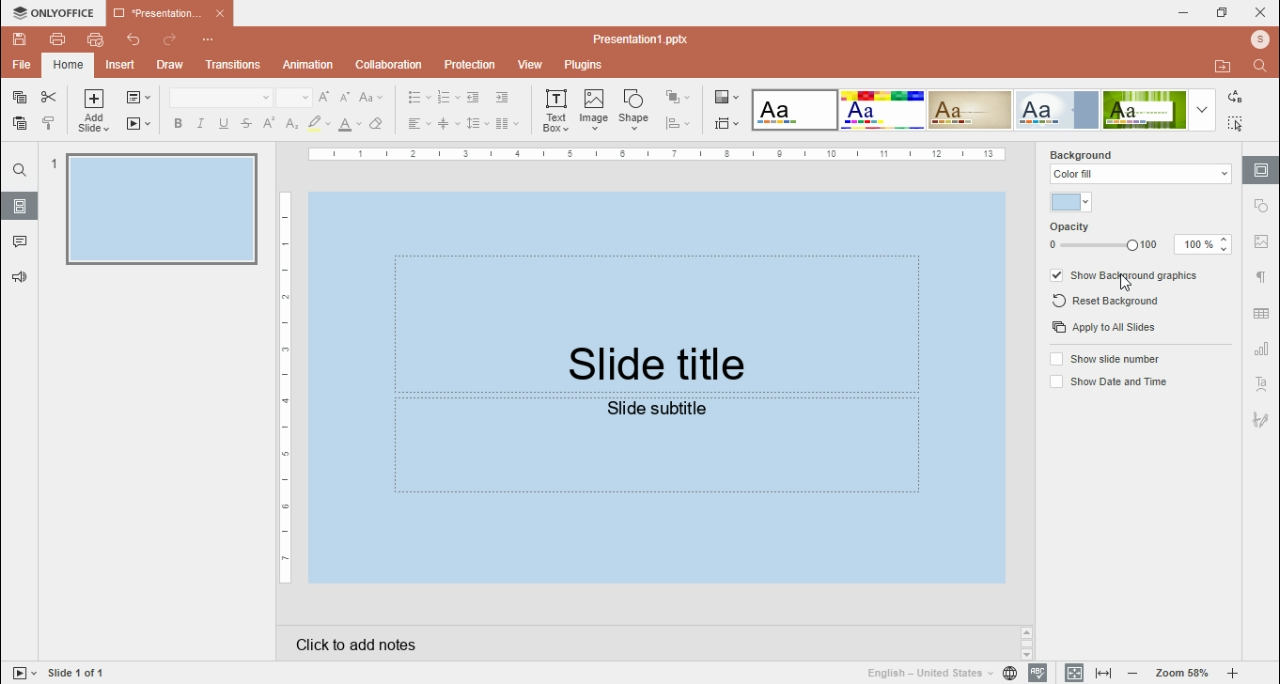 The width and height of the screenshot is (1280, 684). Describe the element at coordinates (676, 97) in the screenshot. I see `arrange shape` at that location.